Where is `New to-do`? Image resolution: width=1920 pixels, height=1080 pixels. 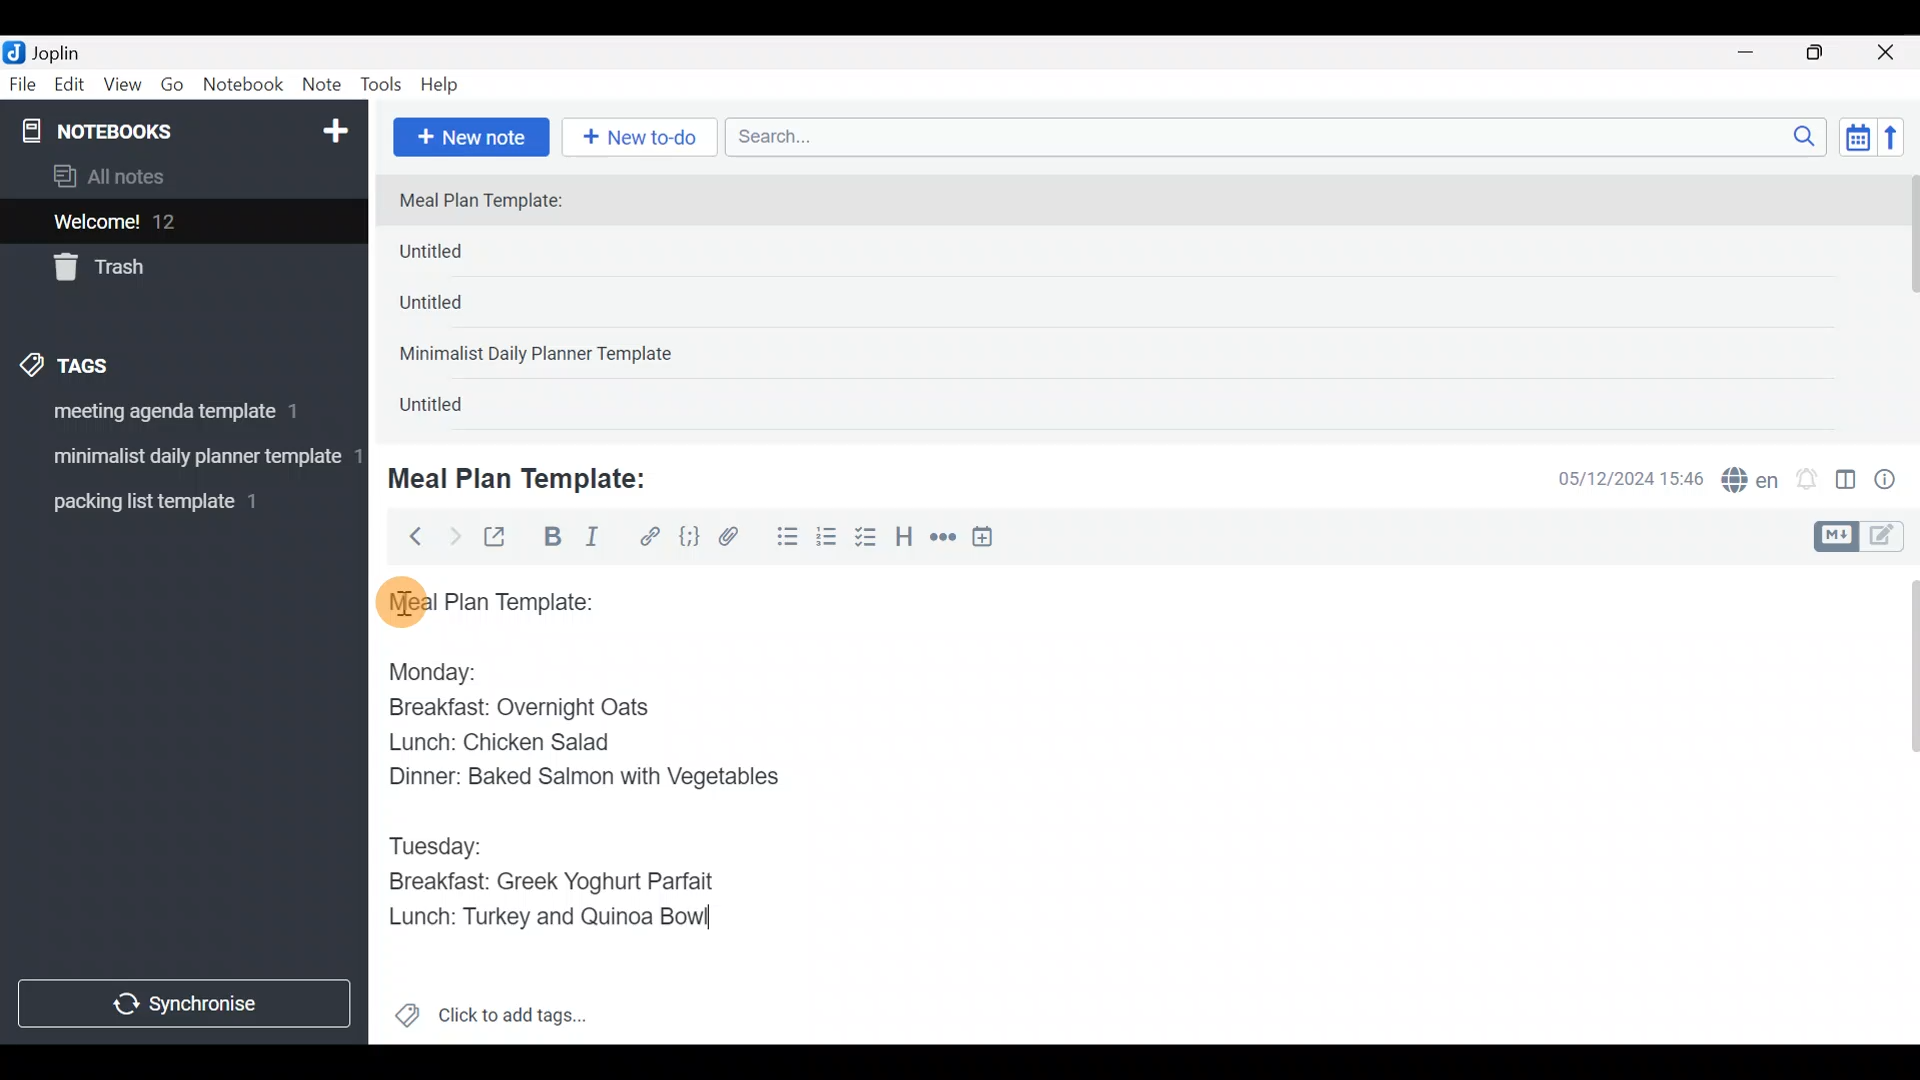
New to-do is located at coordinates (644, 139).